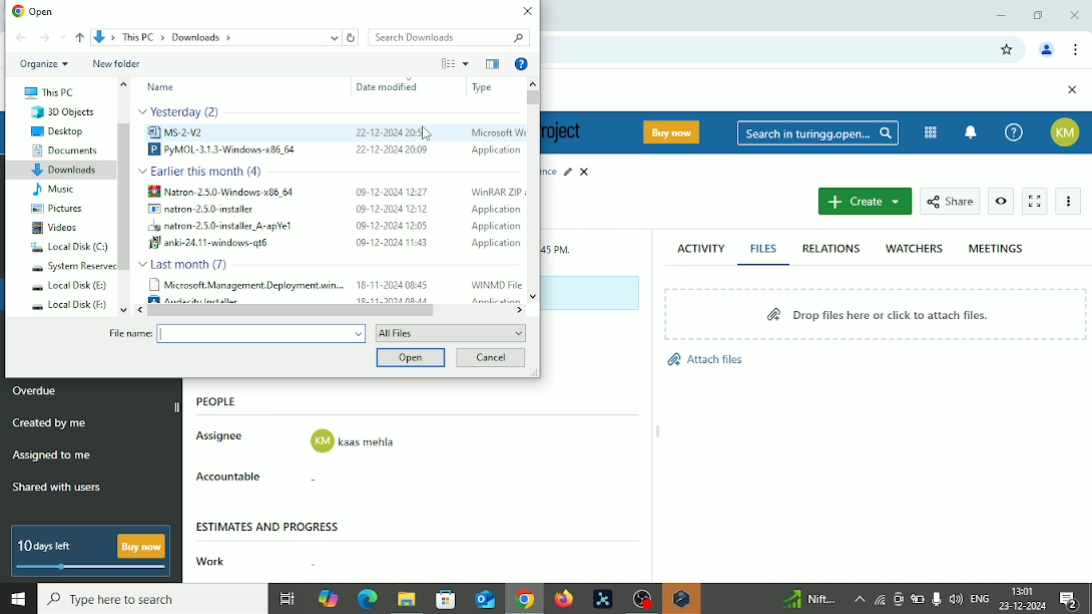  I want to click on Change your view, so click(447, 64).